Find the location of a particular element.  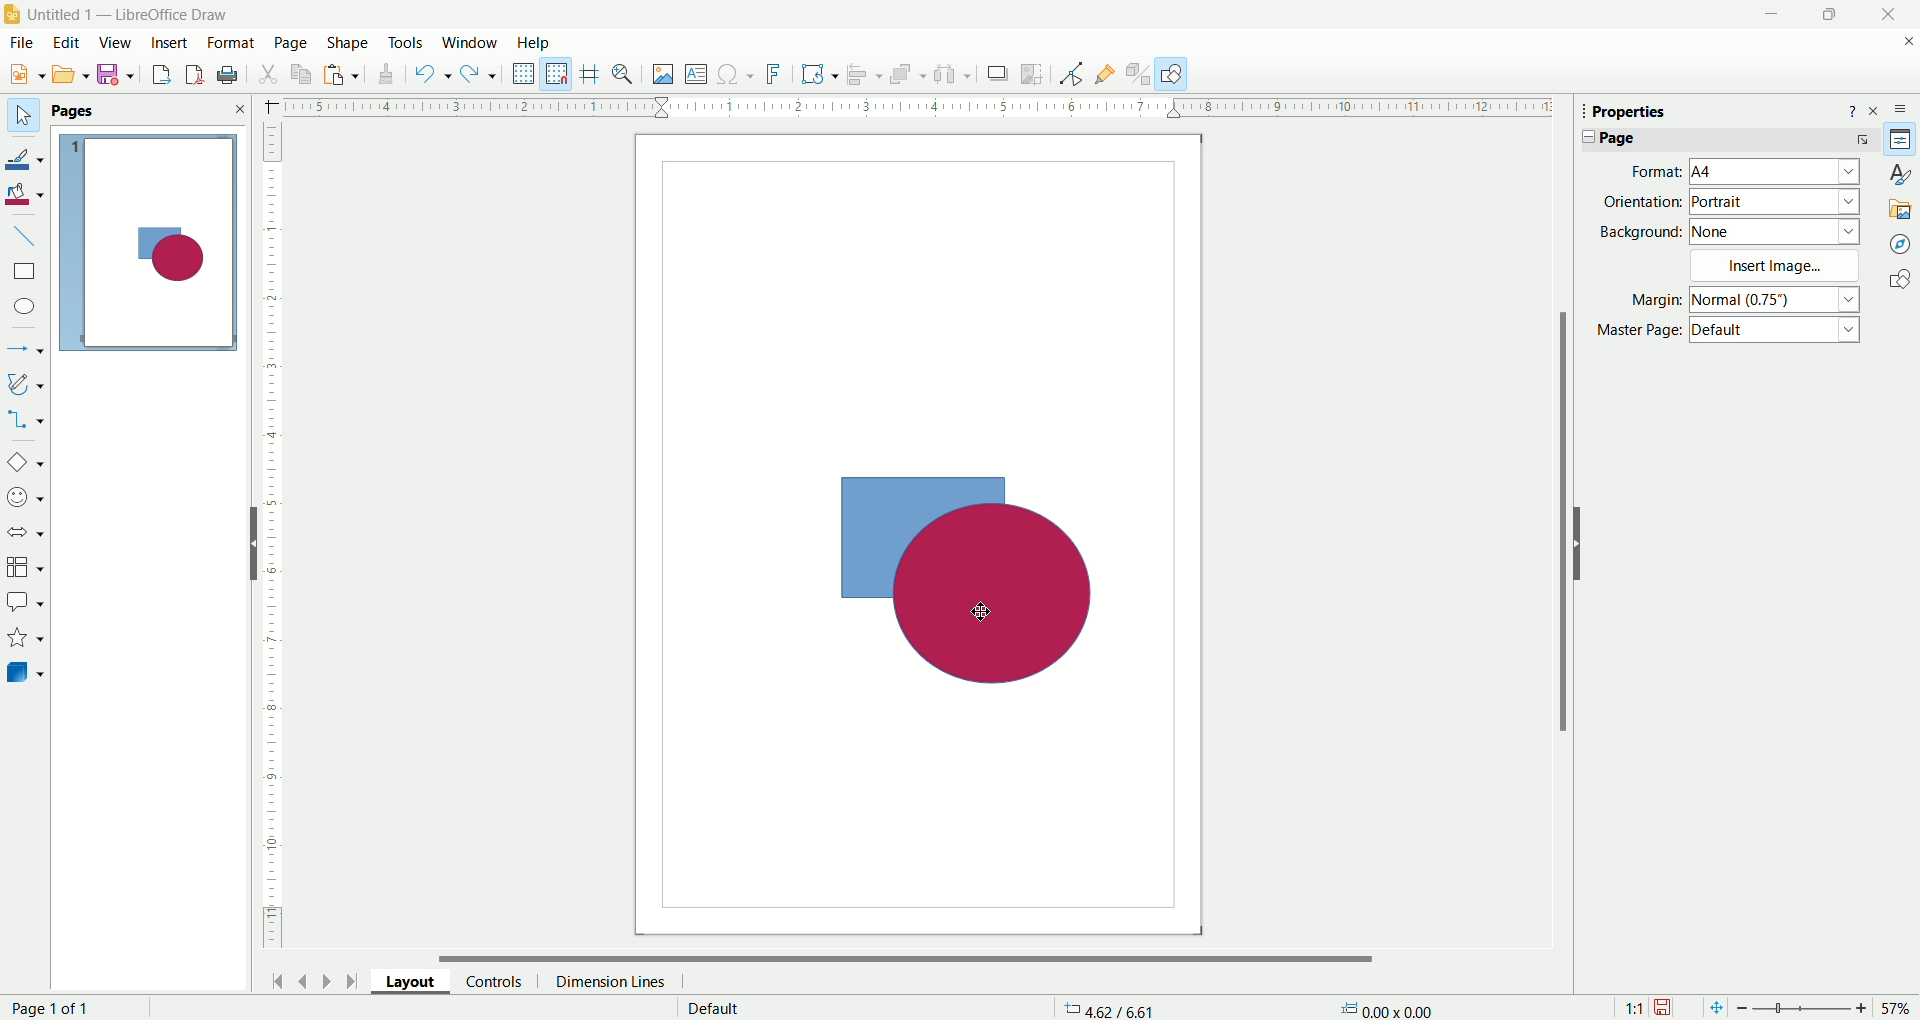

arrange is located at coordinates (906, 74).